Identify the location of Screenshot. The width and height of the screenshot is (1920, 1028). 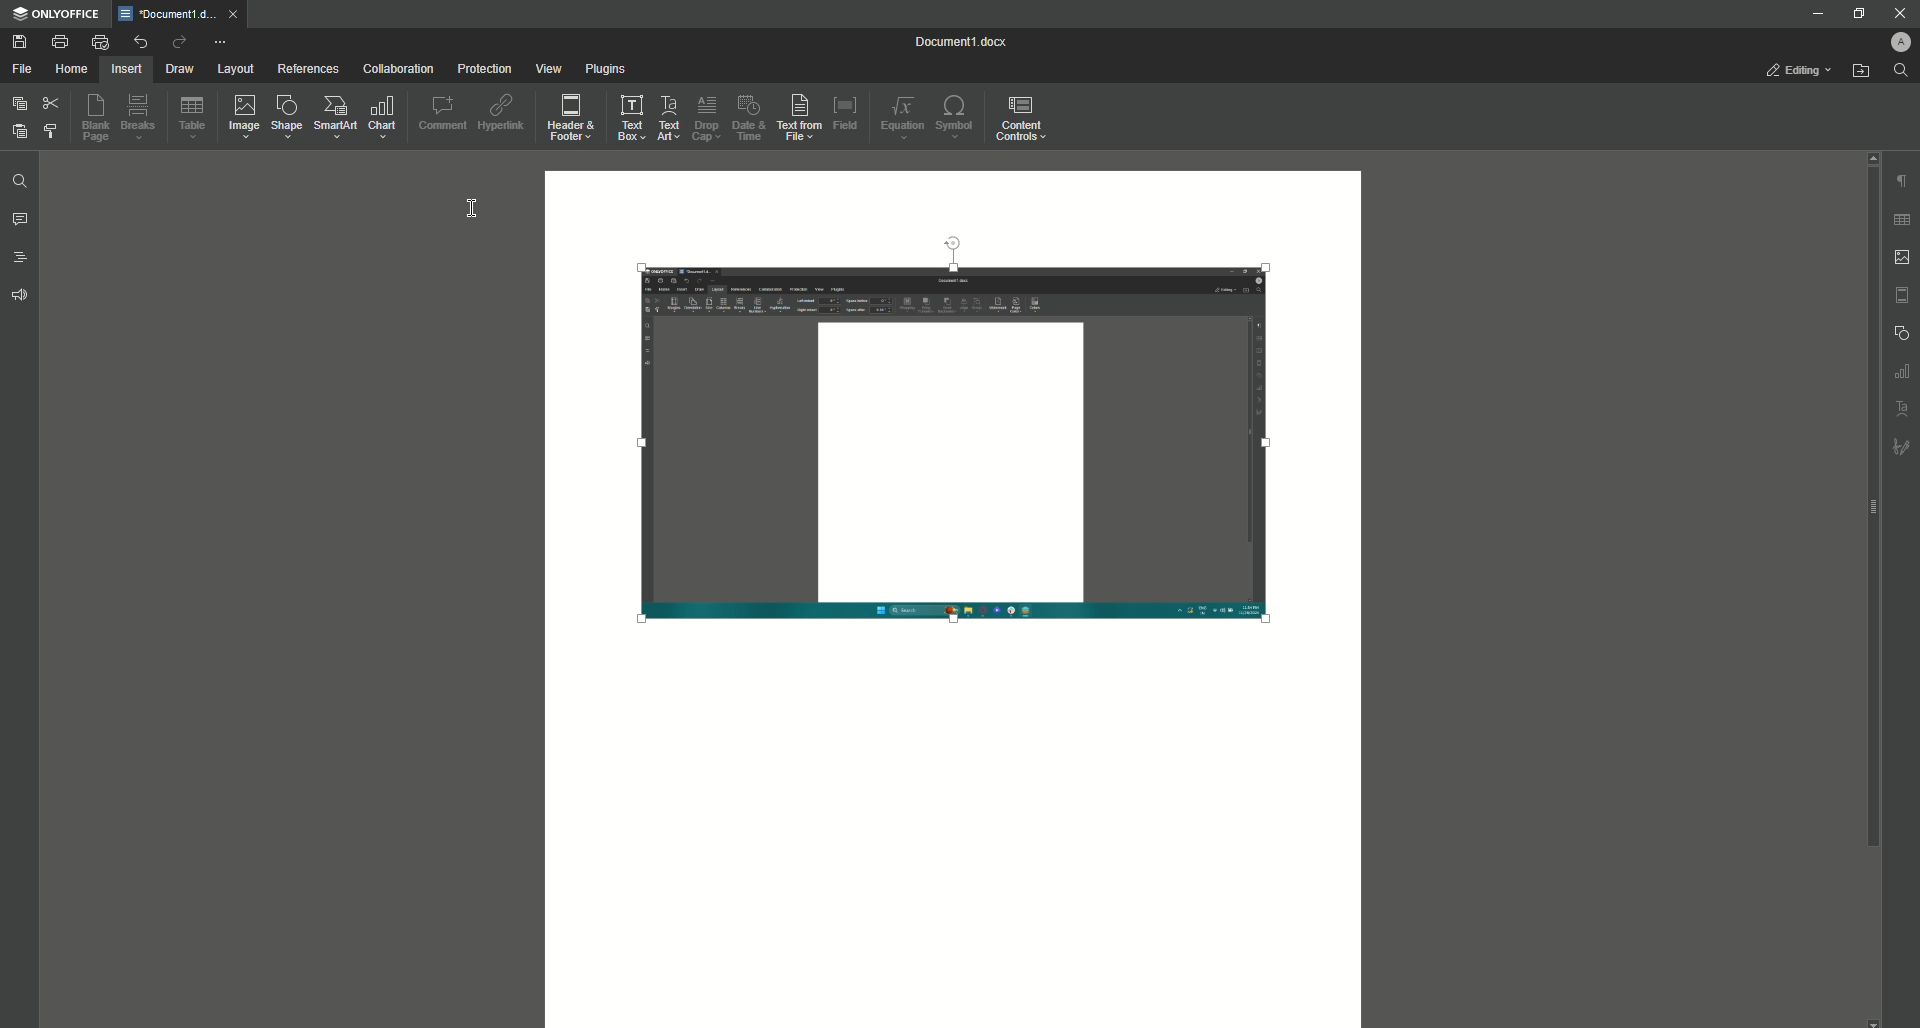
(965, 444).